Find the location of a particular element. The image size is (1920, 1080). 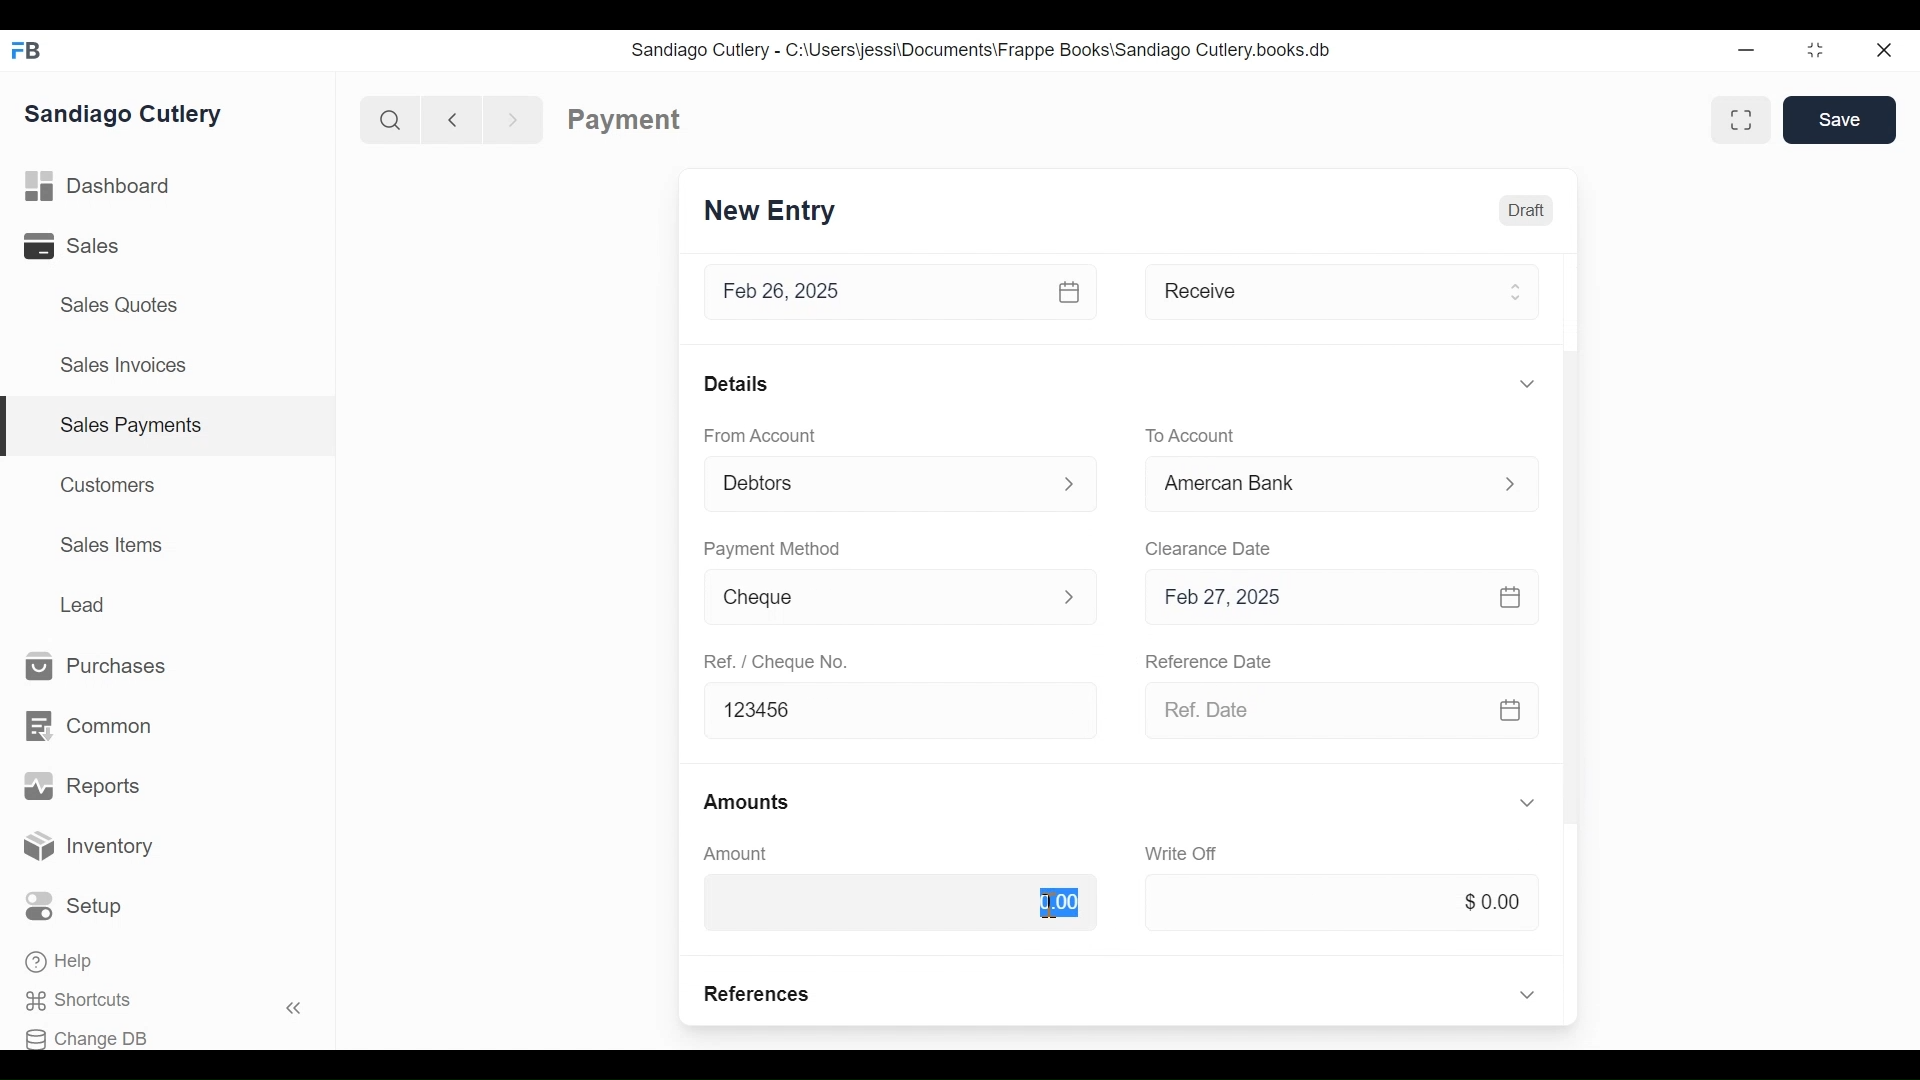

Sandiago Cutlery is located at coordinates (127, 113).